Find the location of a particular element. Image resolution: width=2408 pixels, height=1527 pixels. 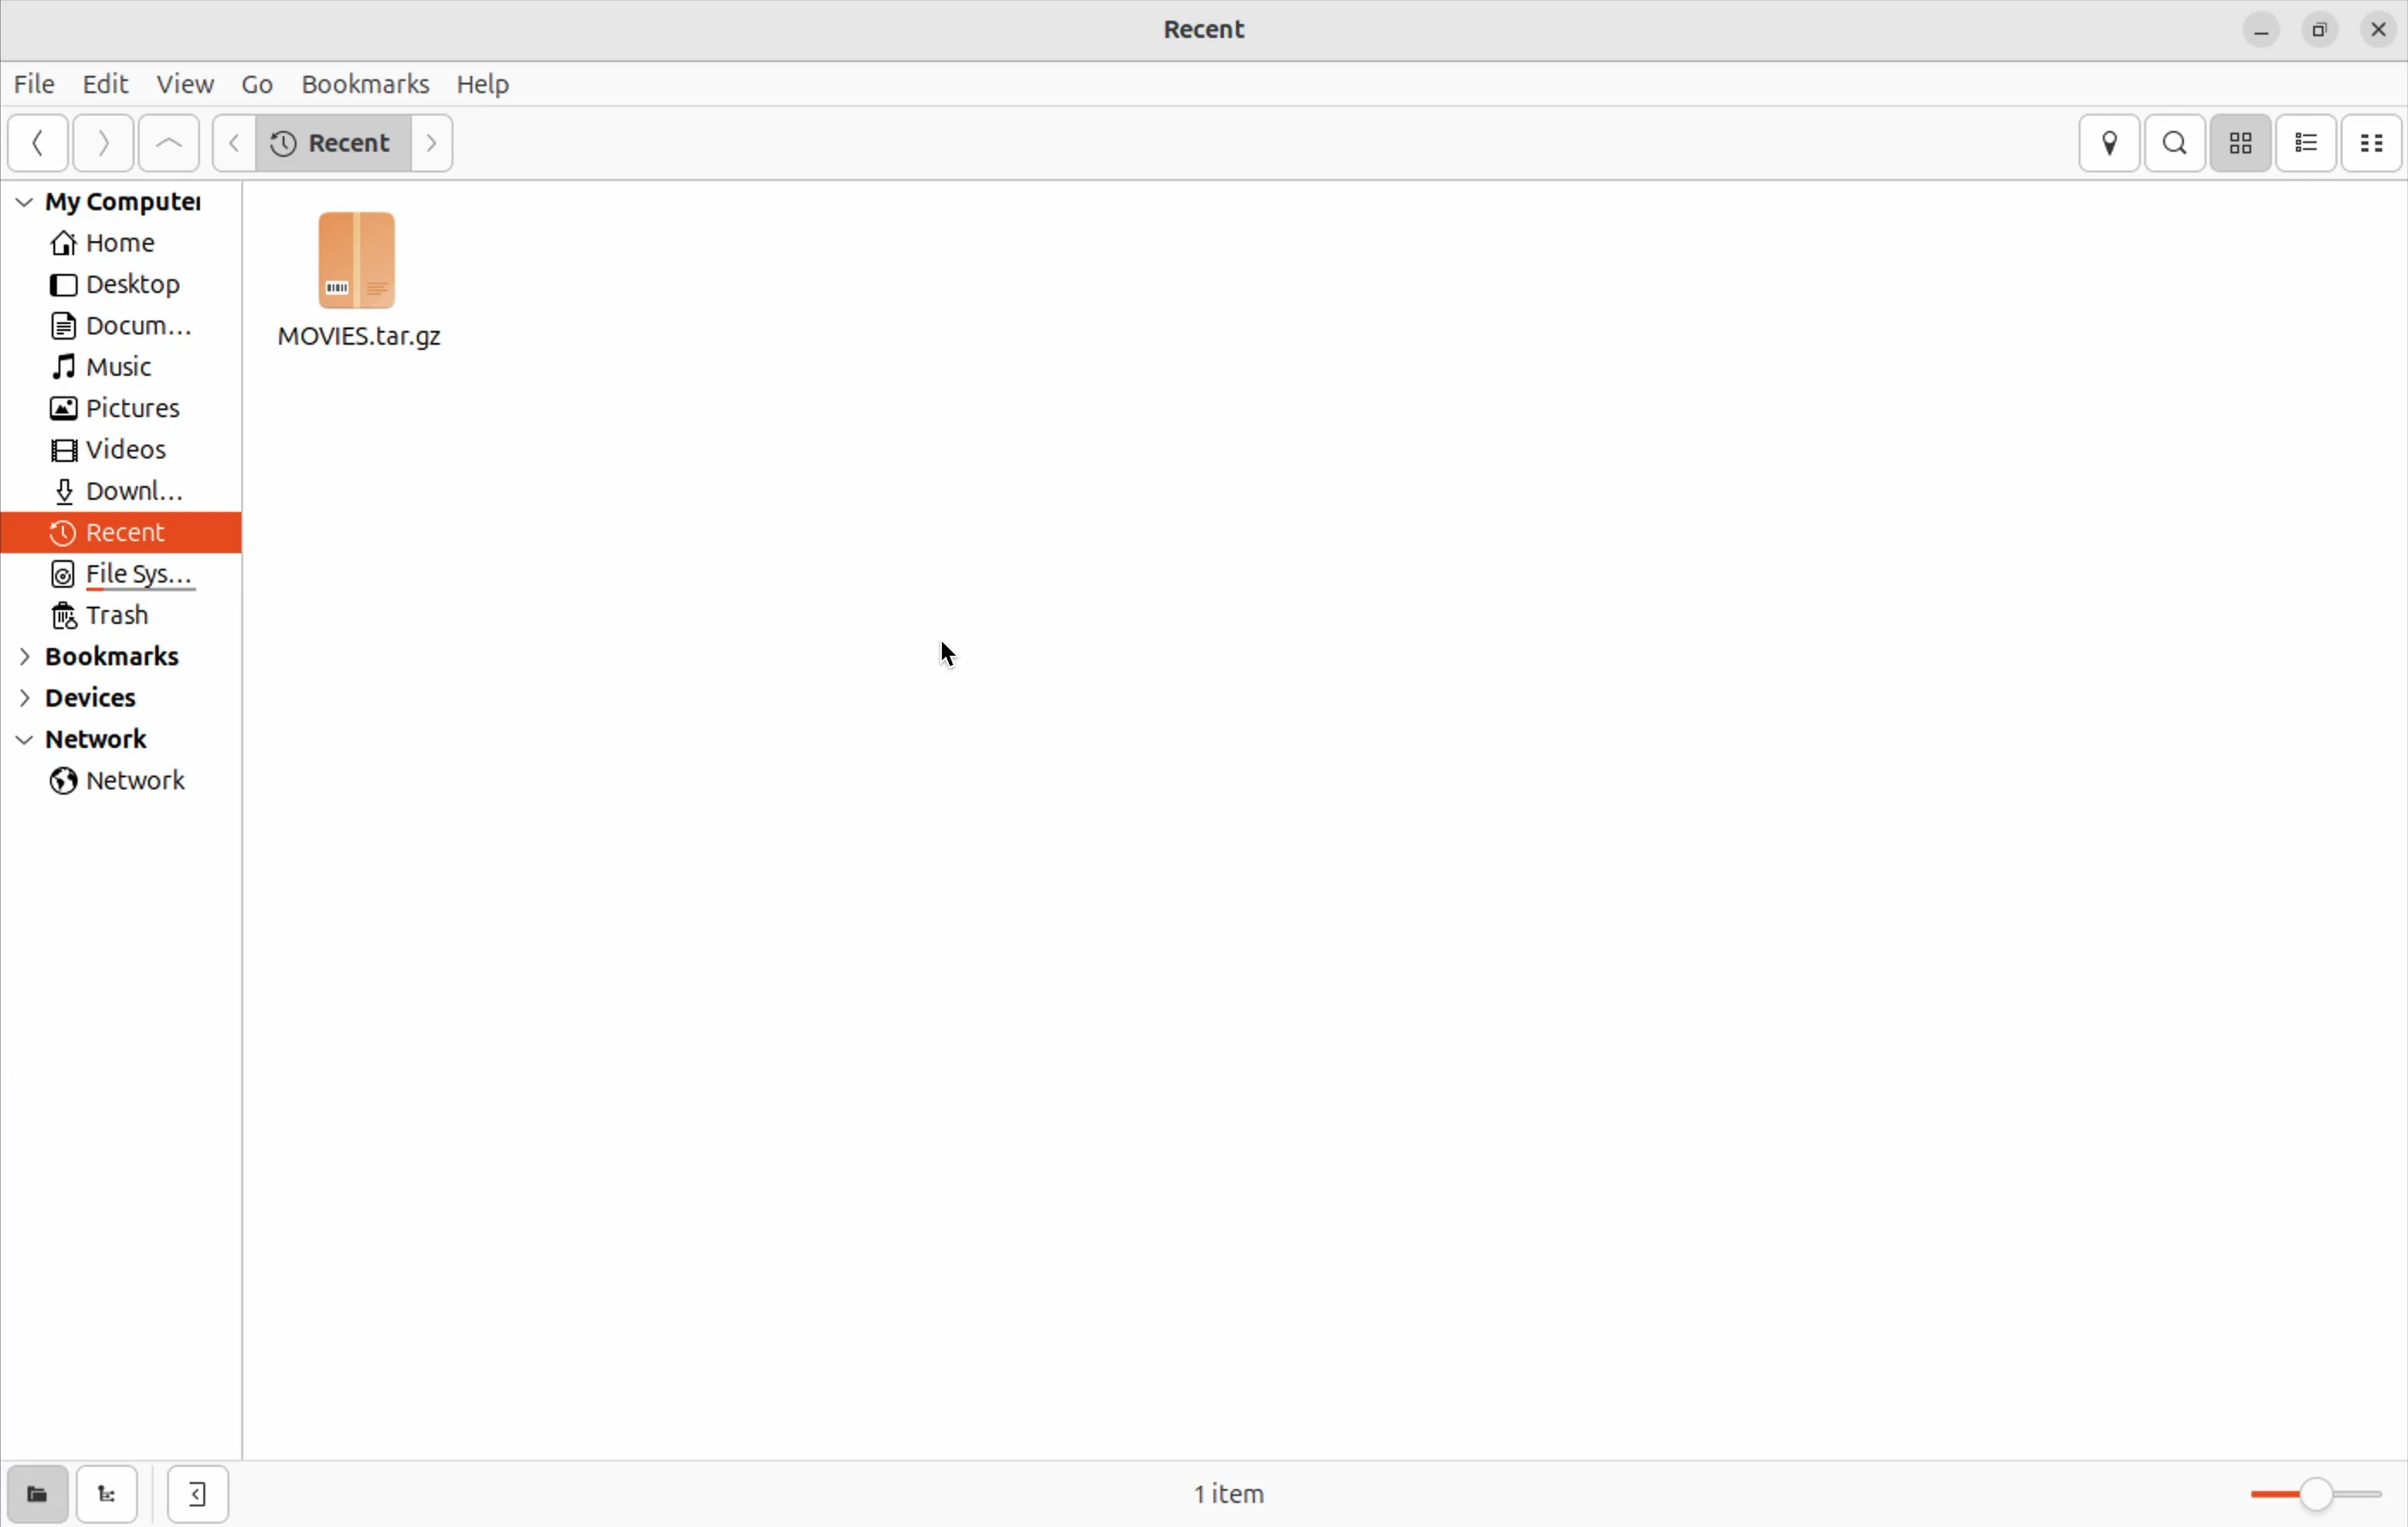

Recent is located at coordinates (1231, 29).